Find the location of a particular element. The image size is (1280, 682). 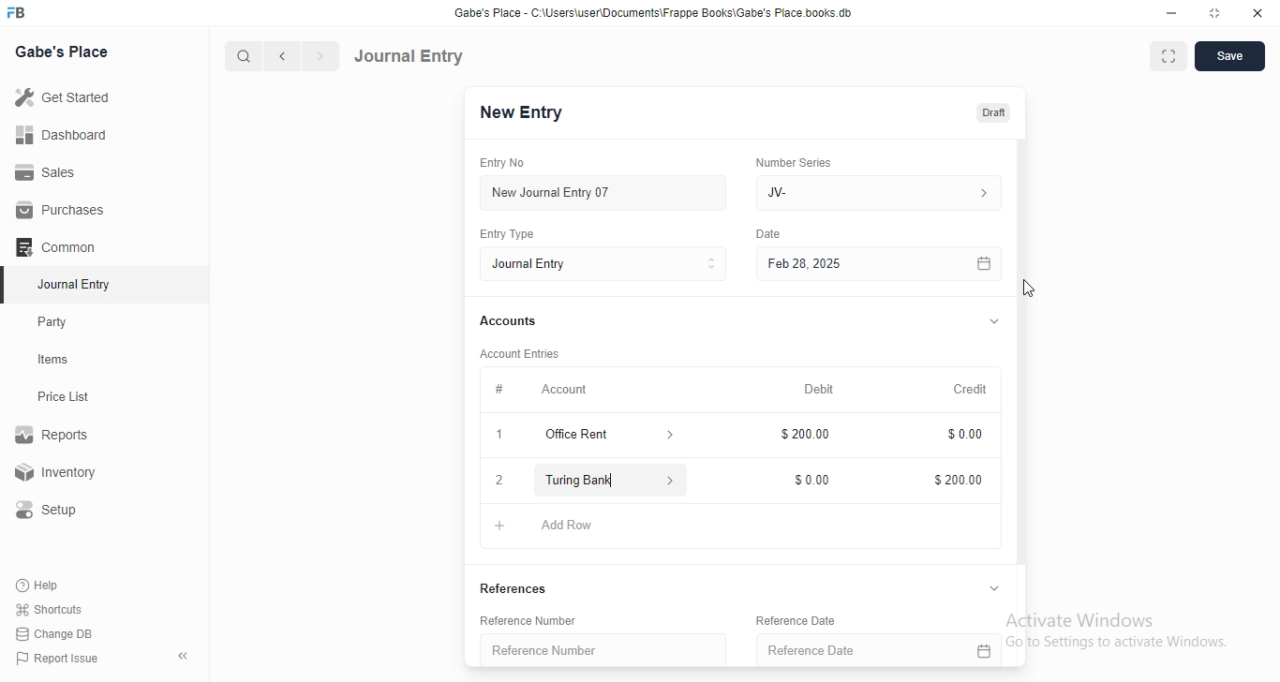

$200.00 is located at coordinates (954, 480).